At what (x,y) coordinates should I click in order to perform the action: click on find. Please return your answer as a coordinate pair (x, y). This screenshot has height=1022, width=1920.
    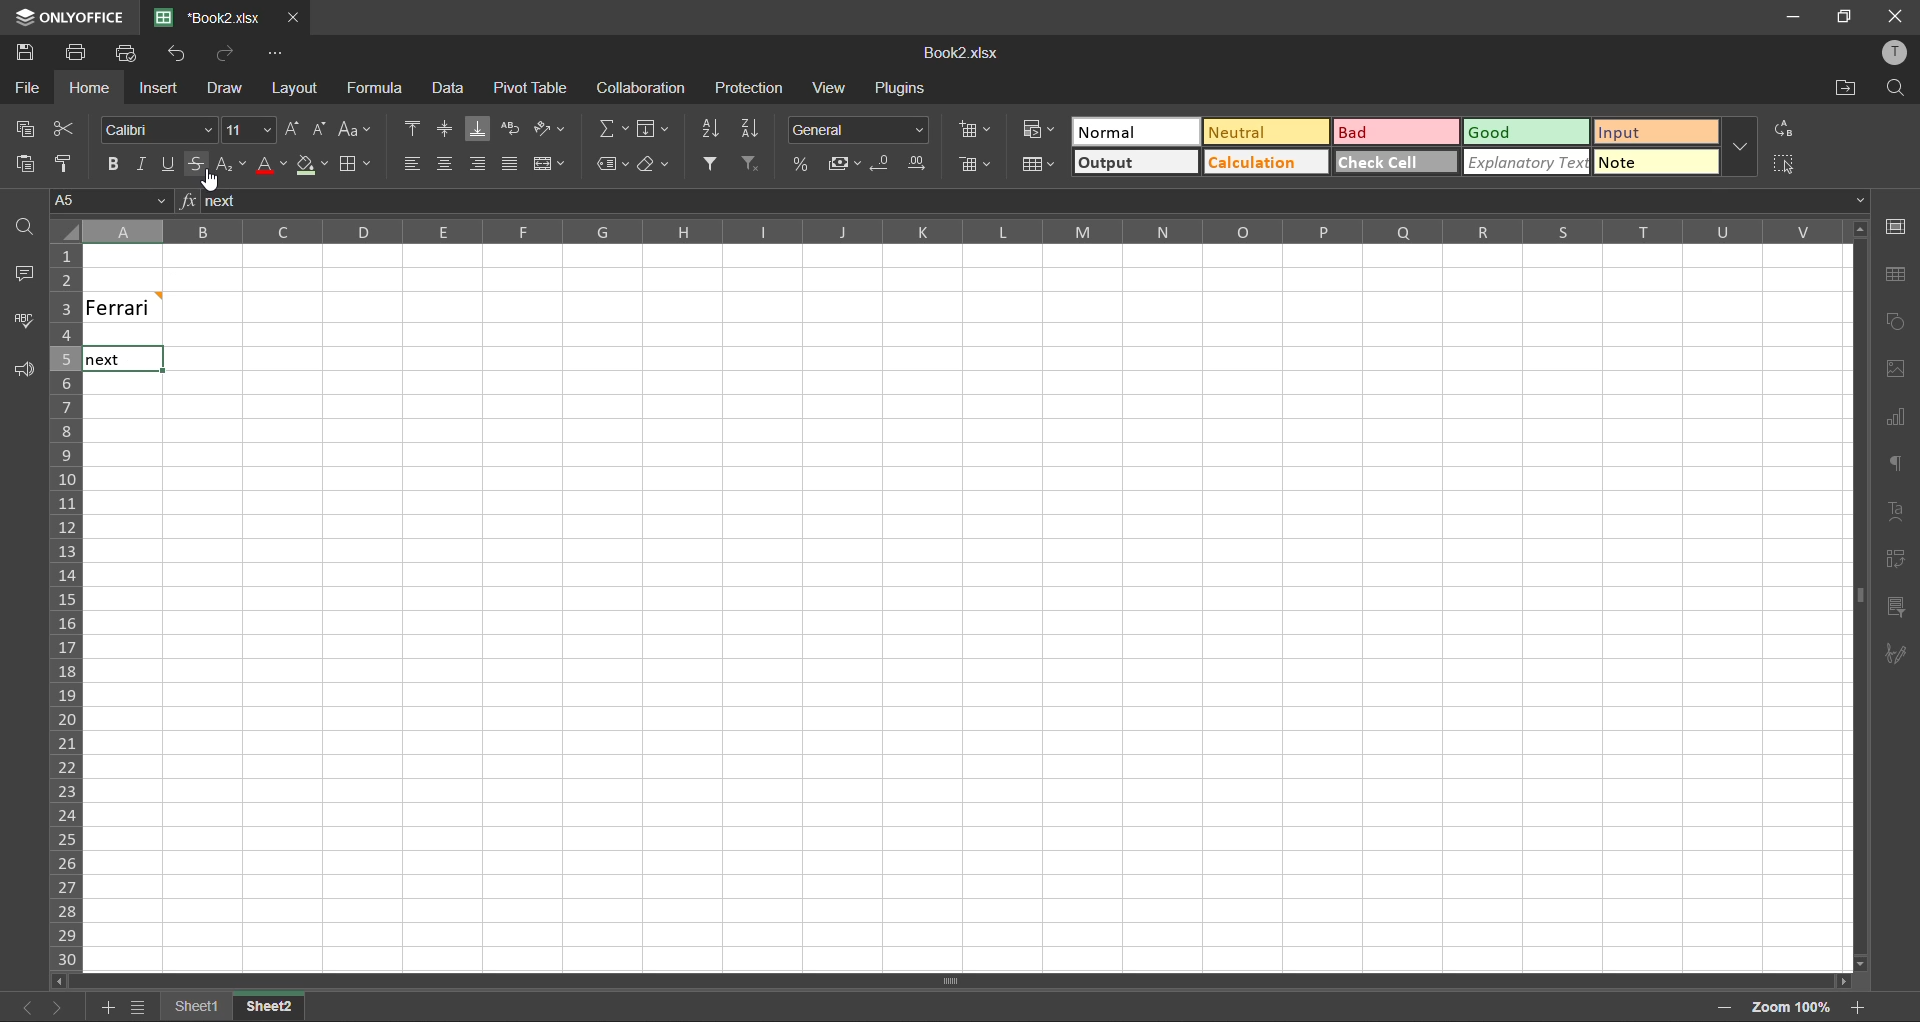
    Looking at the image, I should click on (26, 228).